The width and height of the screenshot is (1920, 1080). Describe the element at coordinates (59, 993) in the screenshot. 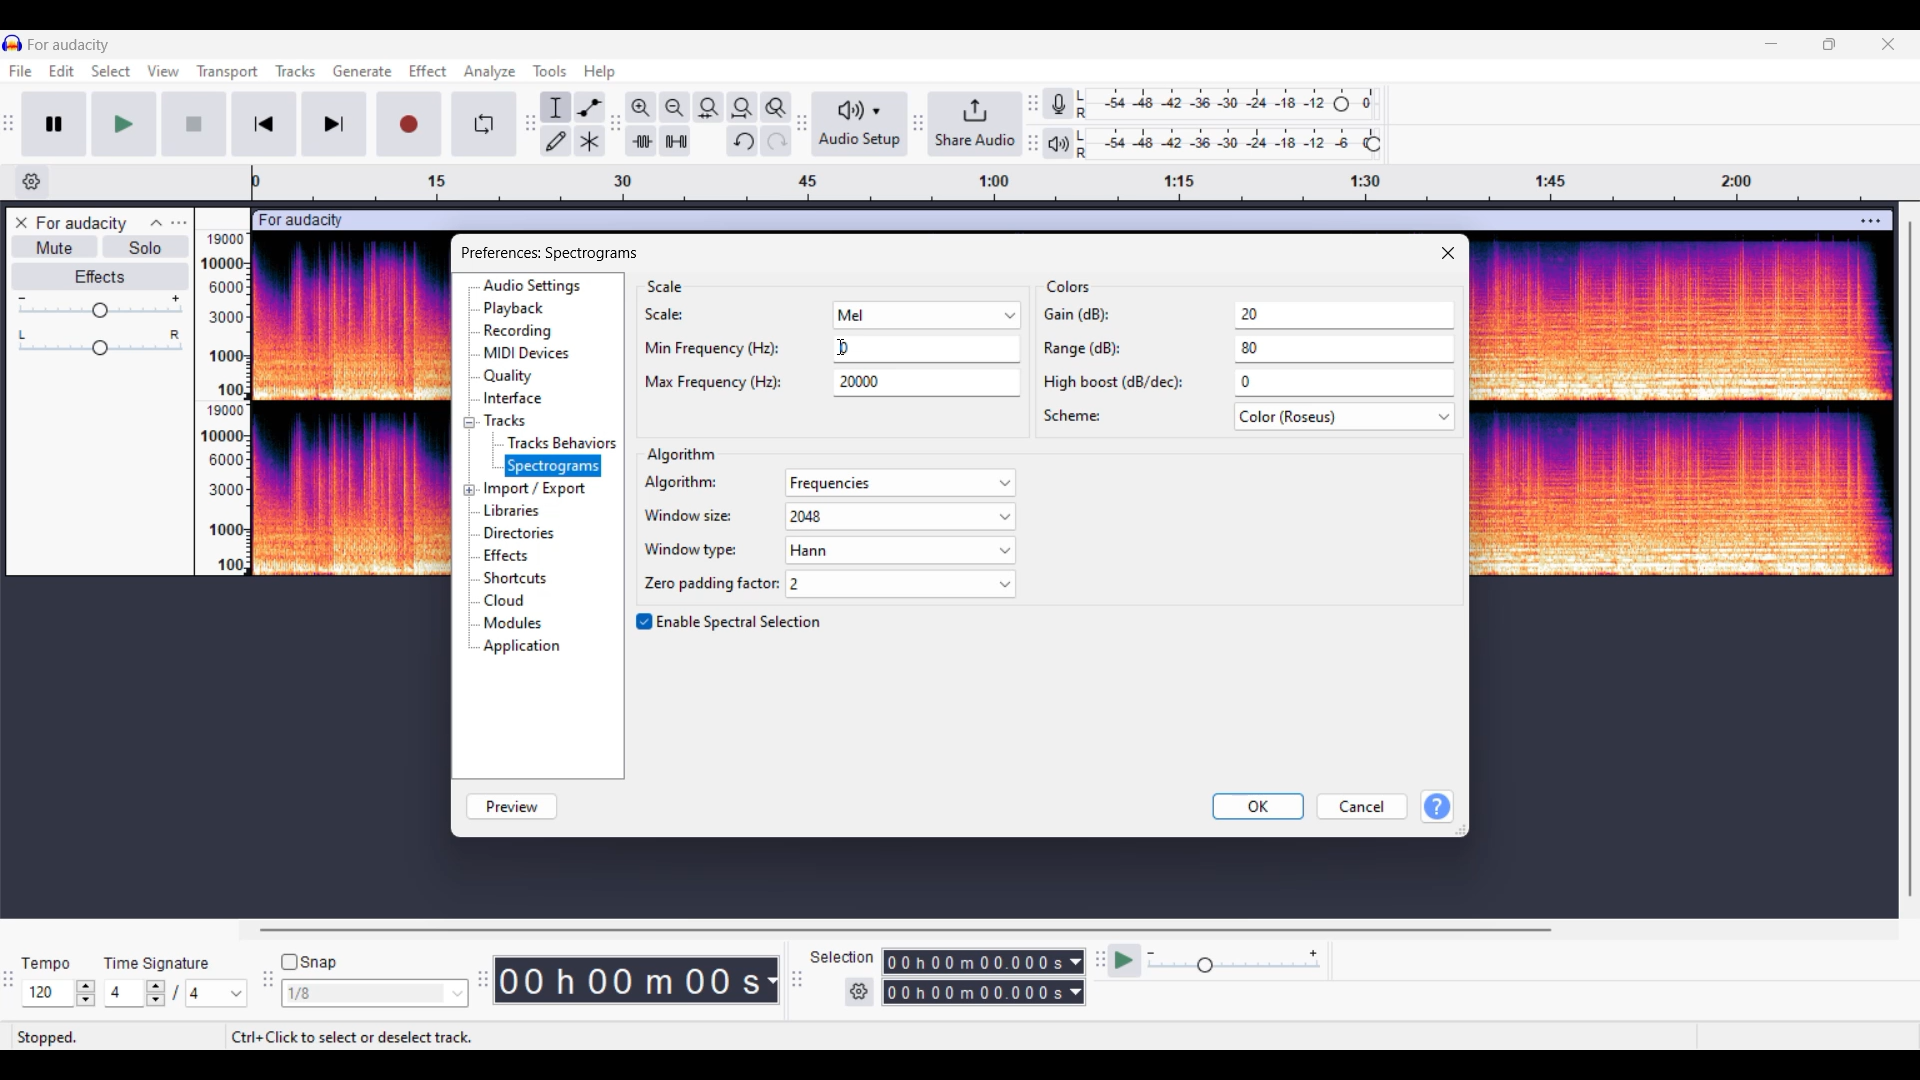

I see `Tempo settings` at that location.